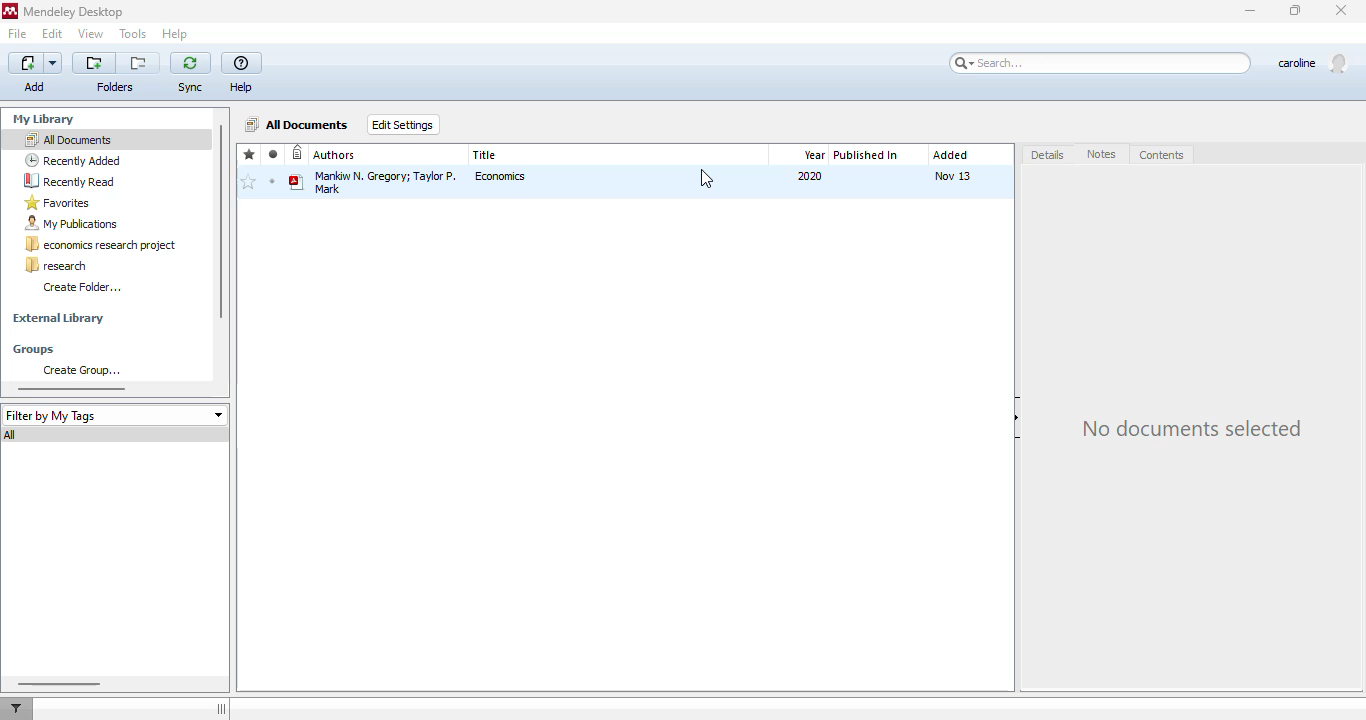 The height and width of the screenshot is (720, 1366). I want to click on details, so click(1049, 156).